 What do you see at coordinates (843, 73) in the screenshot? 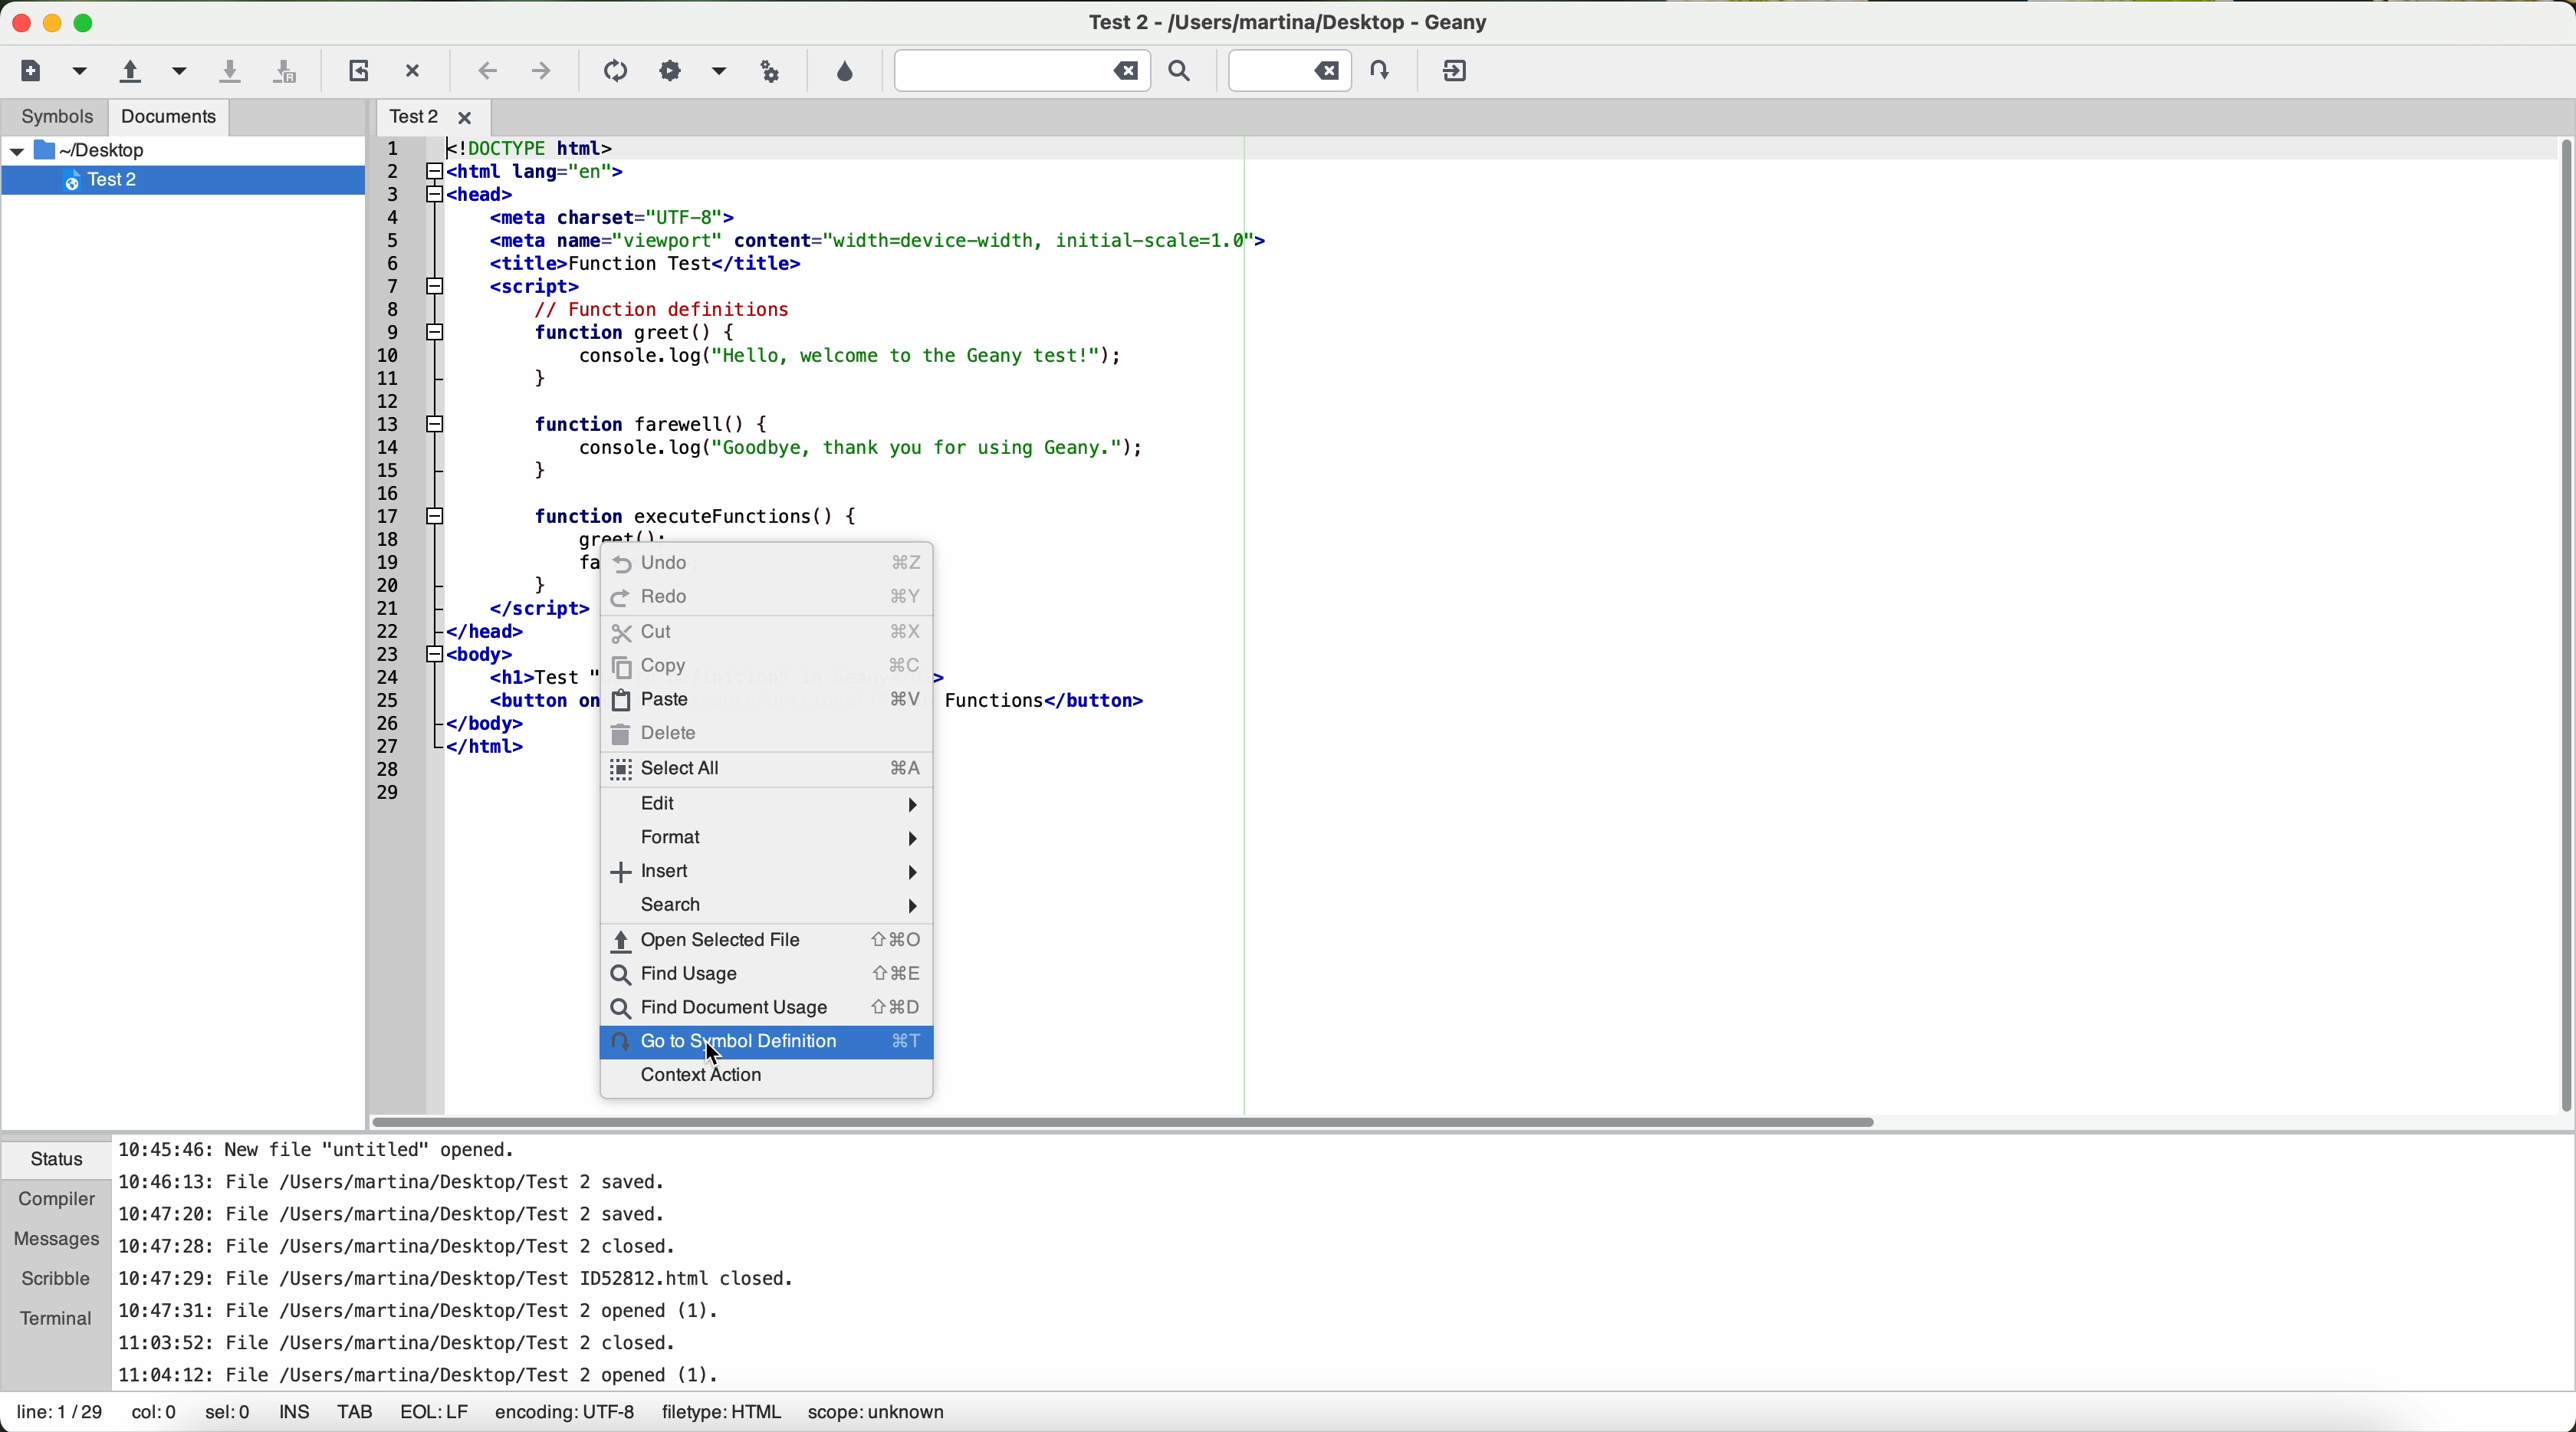
I see `choose color` at bounding box center [843, 73].